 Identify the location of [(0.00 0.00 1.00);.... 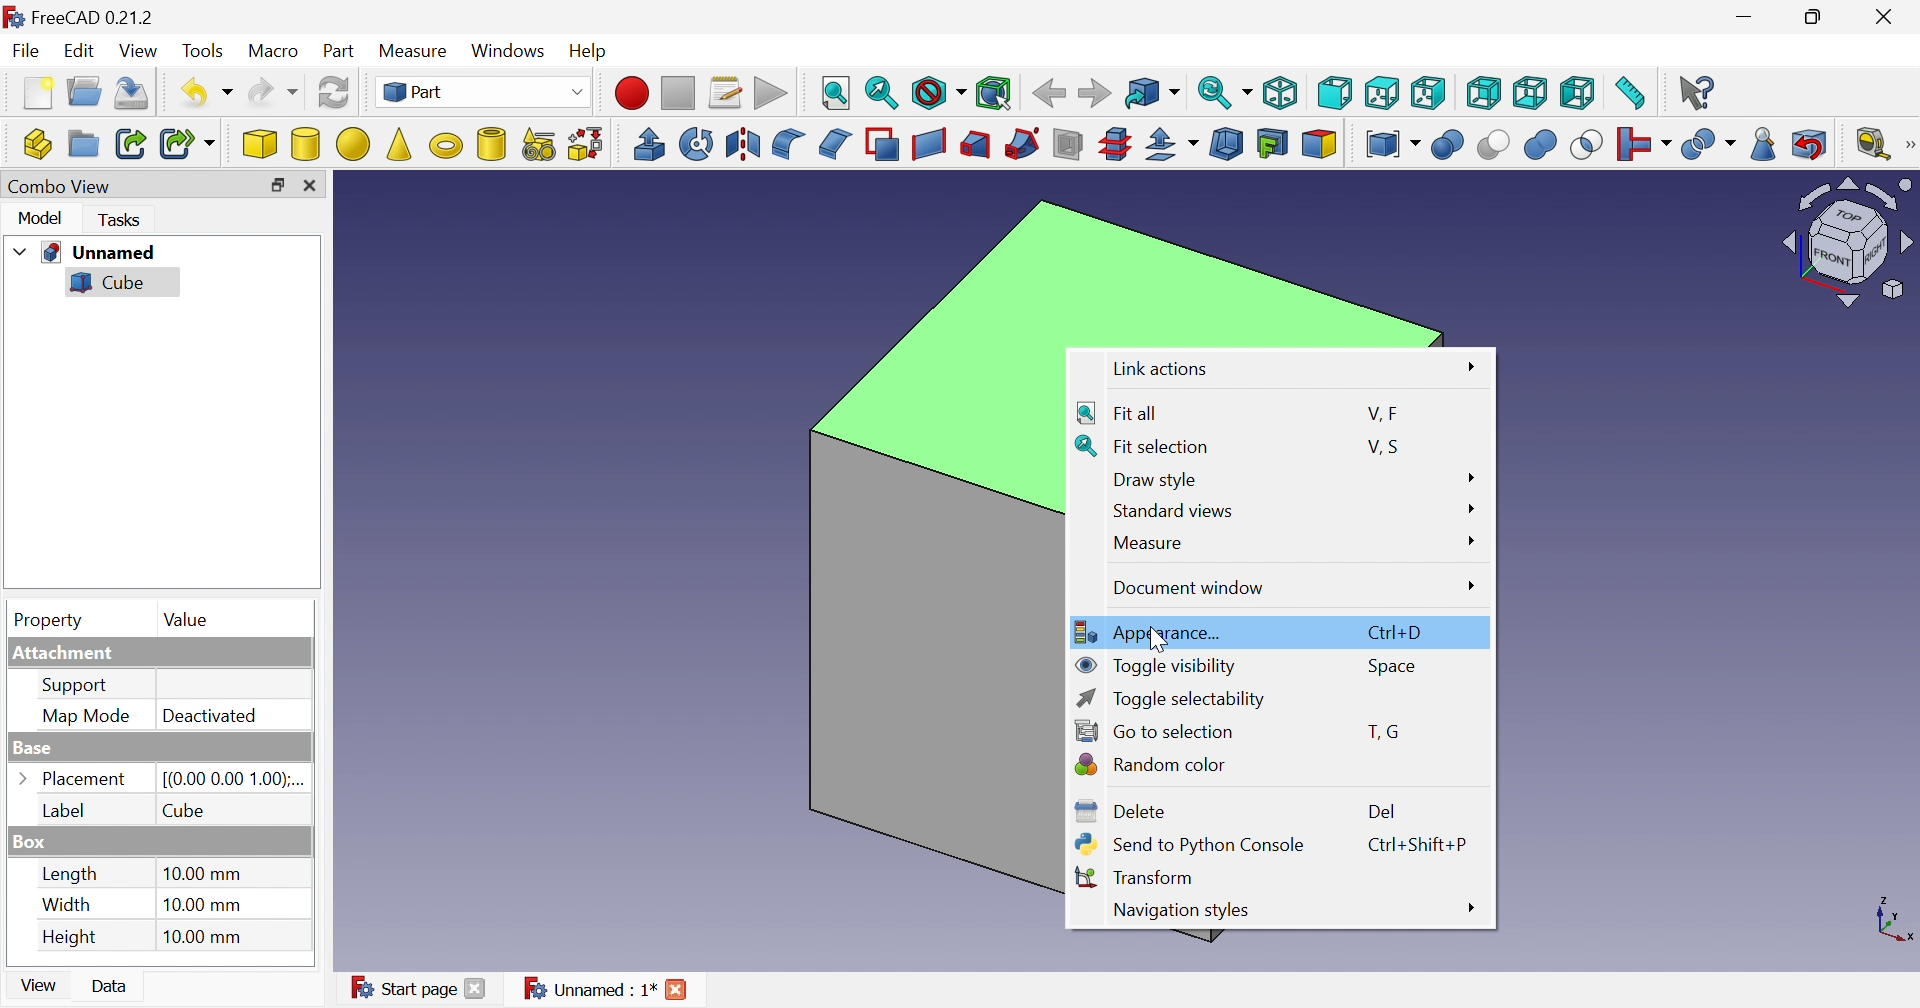
(234, 780).